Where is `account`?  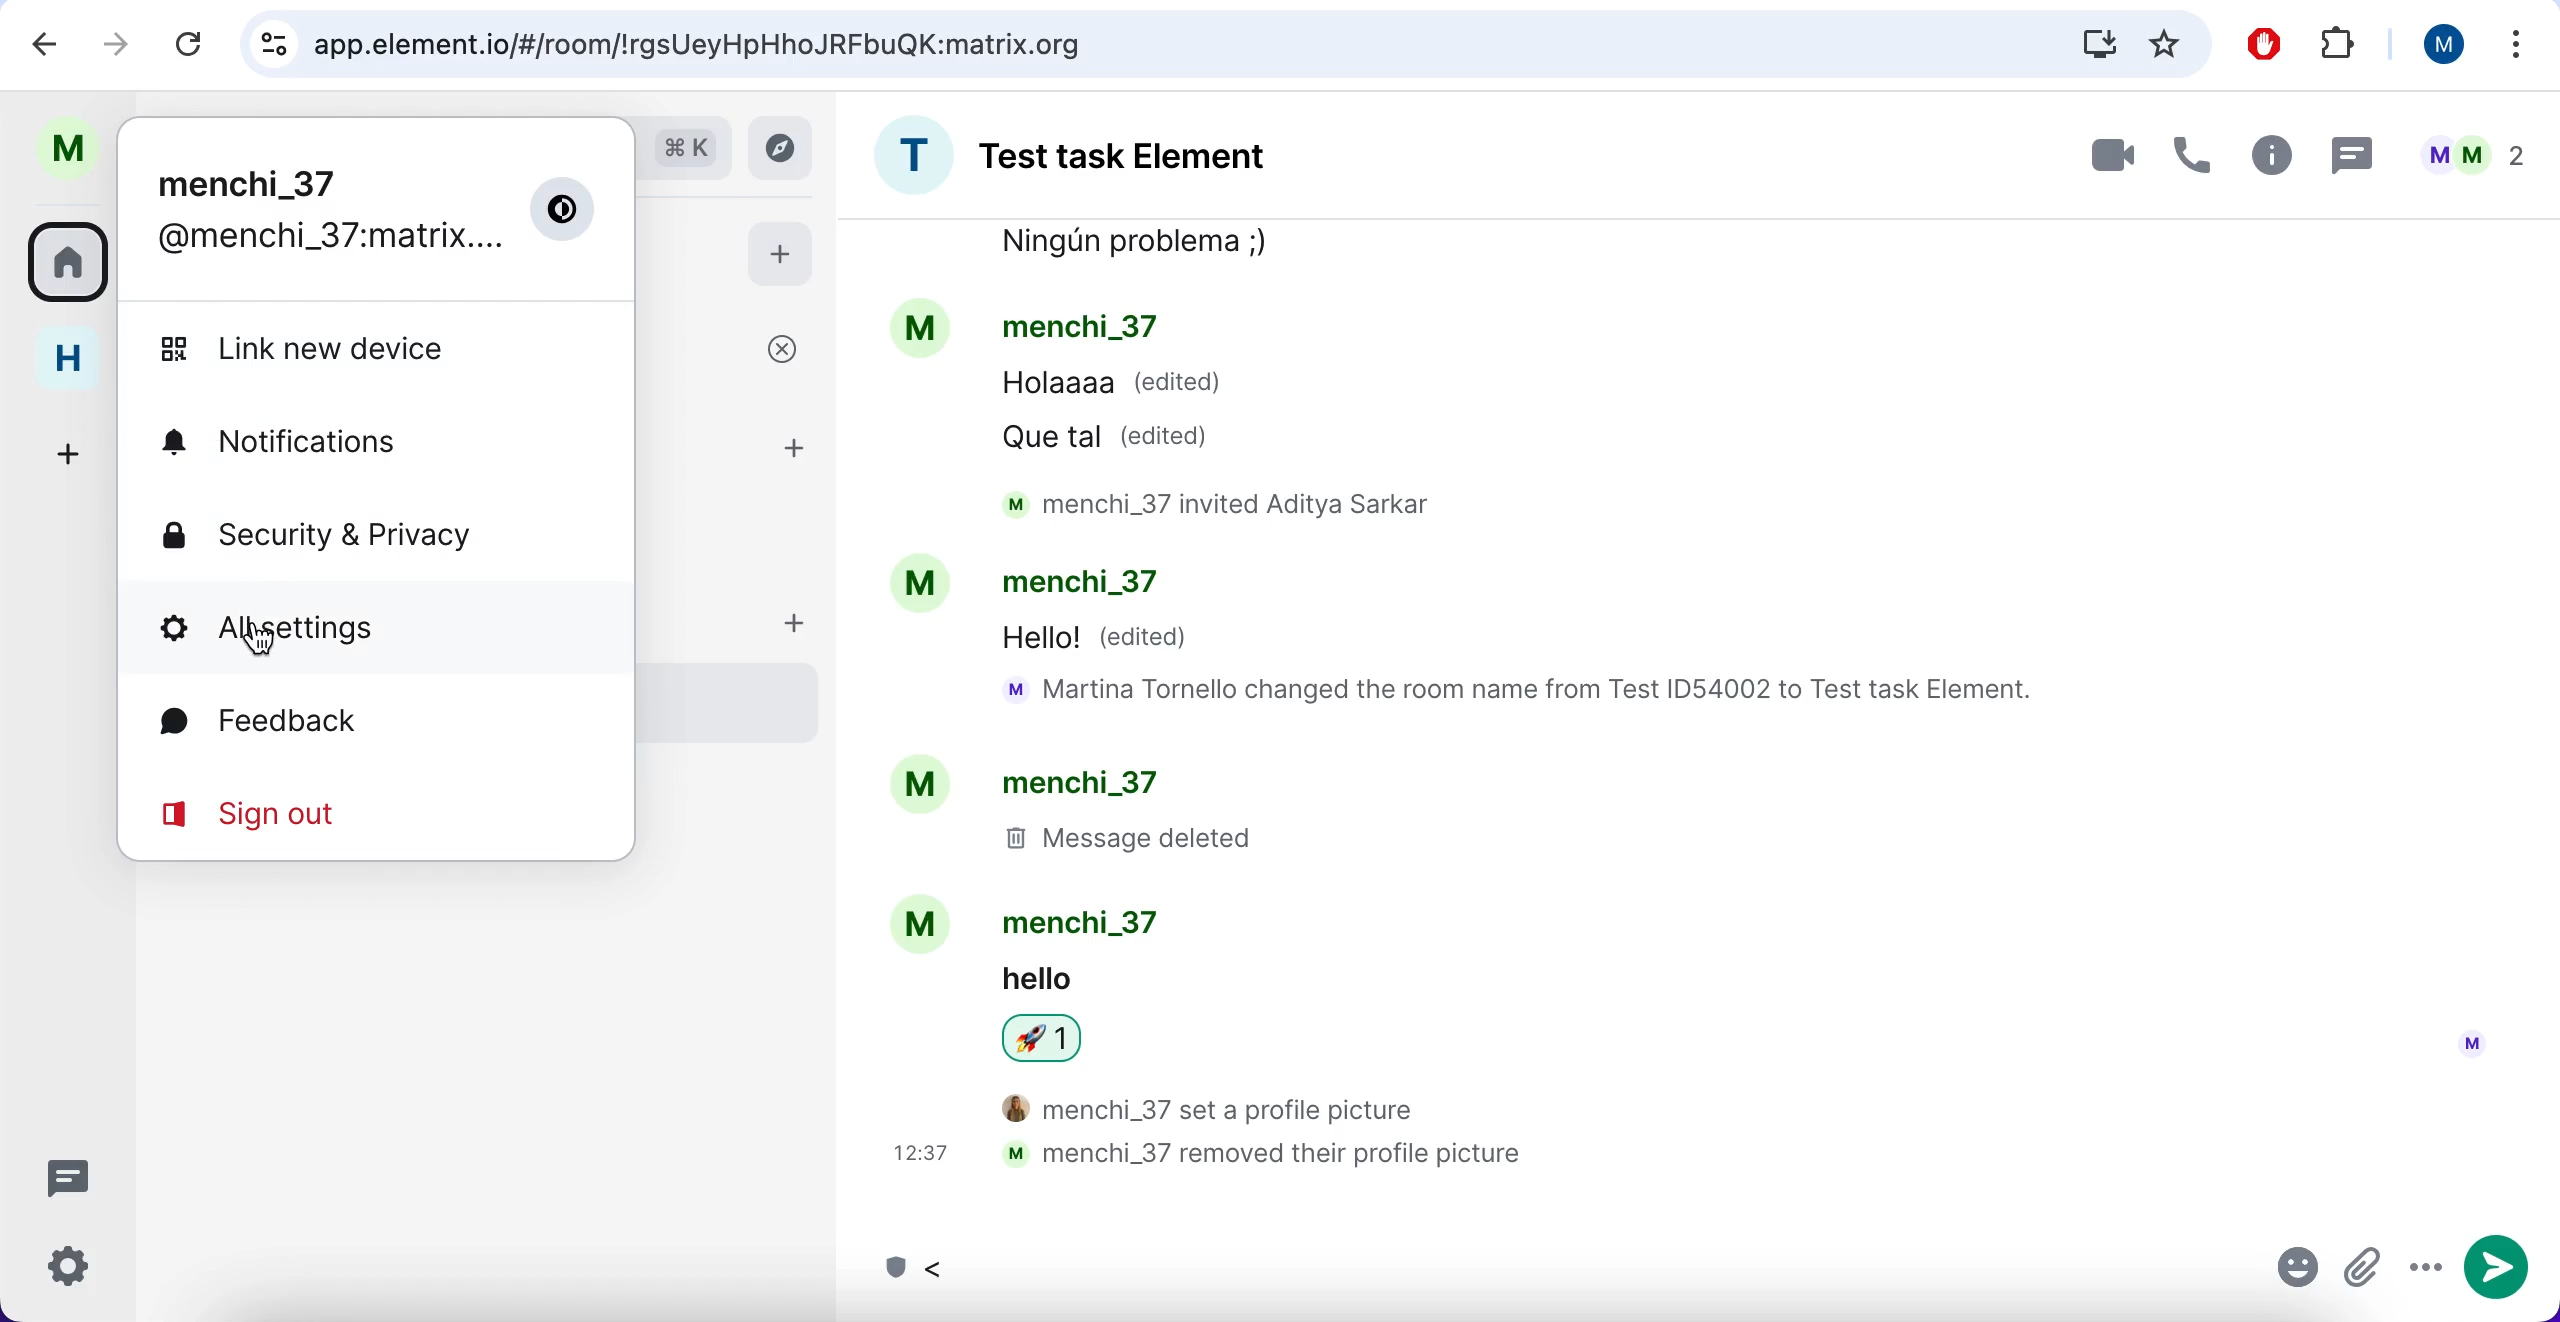 account is located at coordinates (372, 210).